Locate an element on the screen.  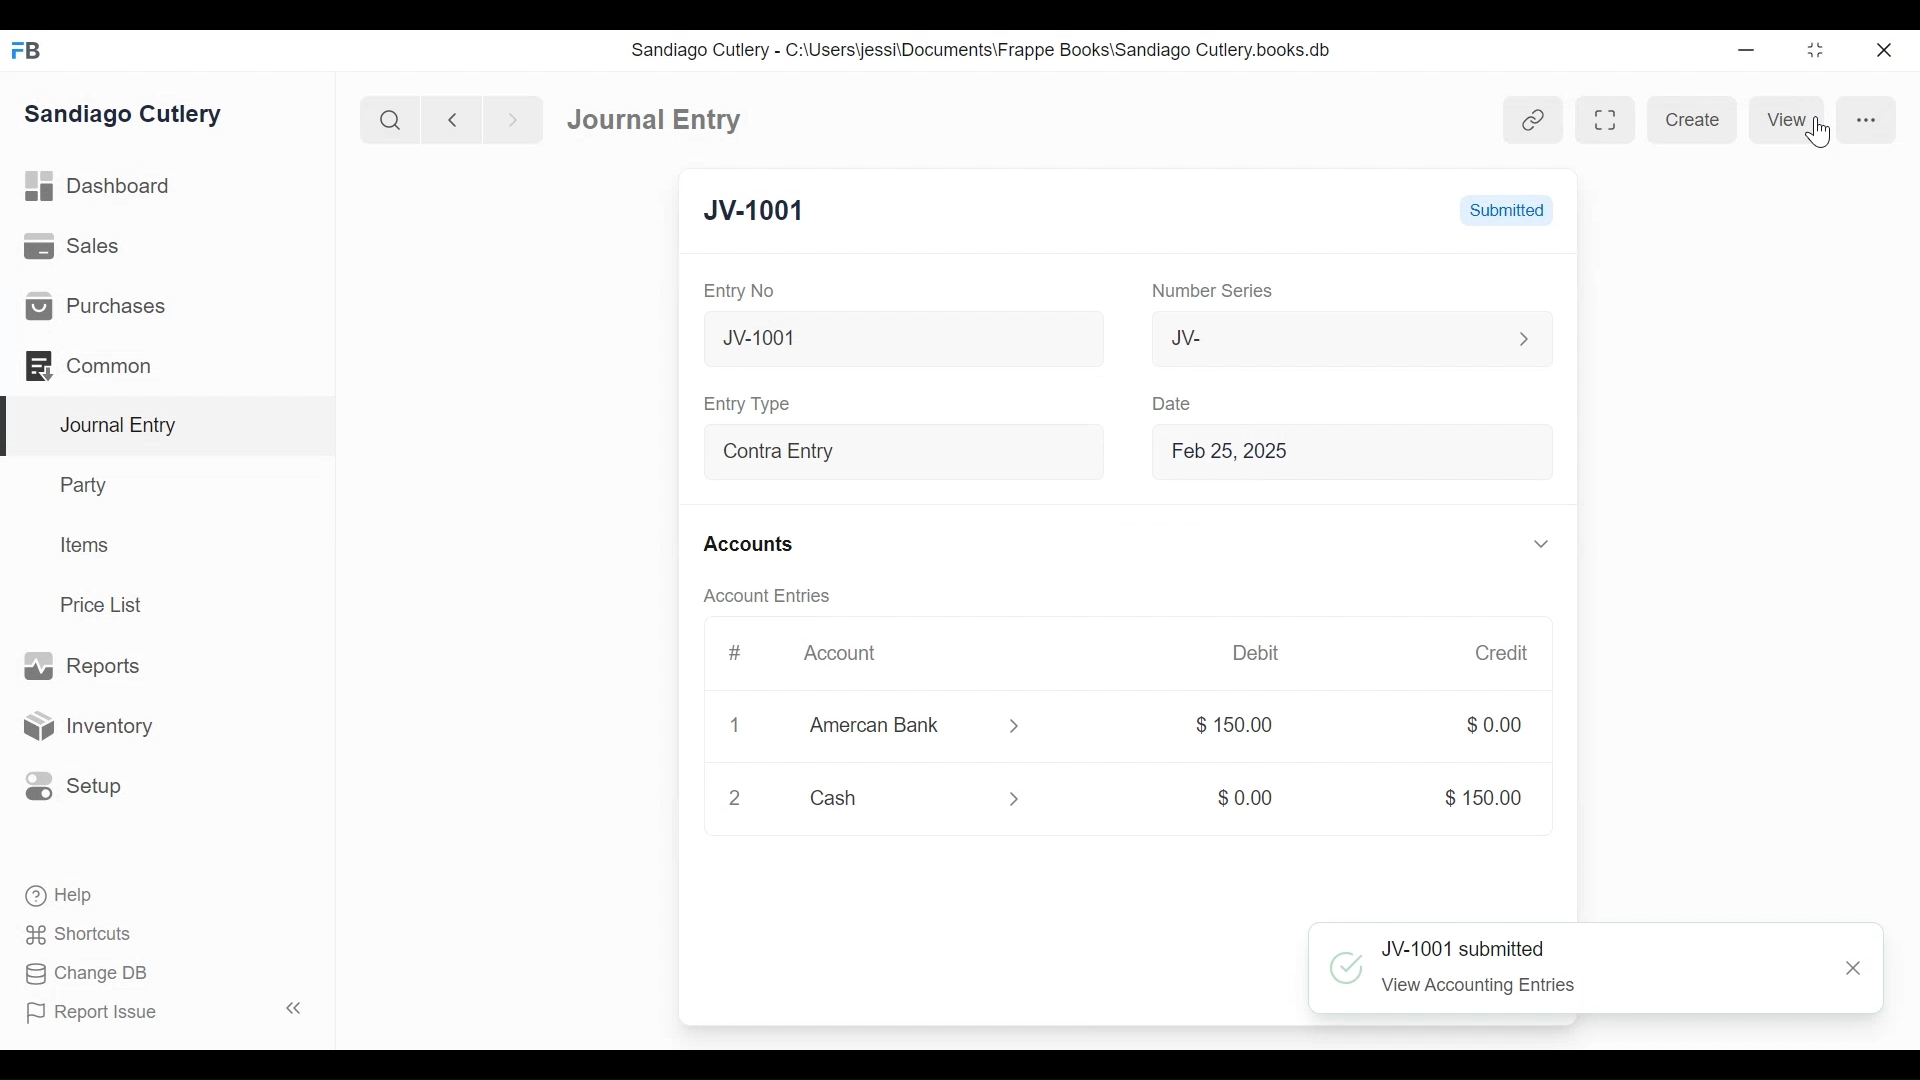
Reports is located at coordinates (81, 667).